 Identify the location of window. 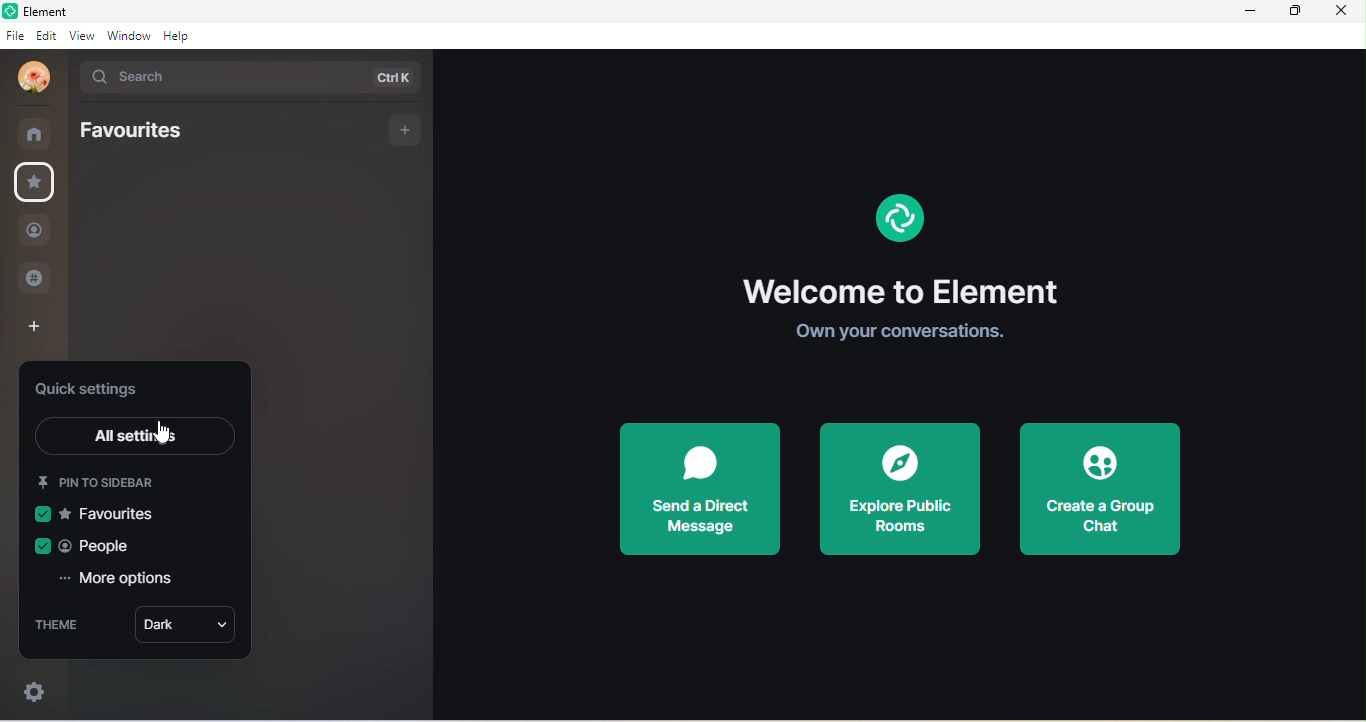
(129, 35).